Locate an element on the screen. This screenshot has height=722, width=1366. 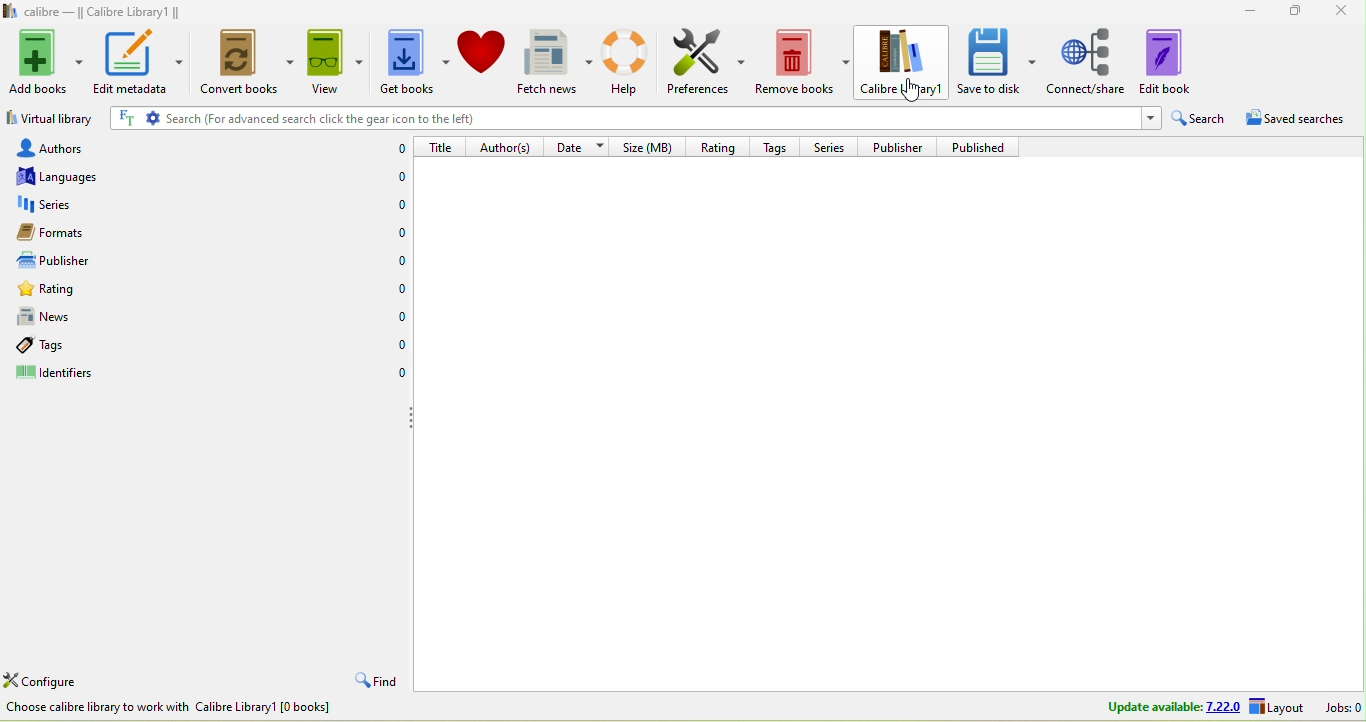
edit book is located at coordinates (1179, 60).